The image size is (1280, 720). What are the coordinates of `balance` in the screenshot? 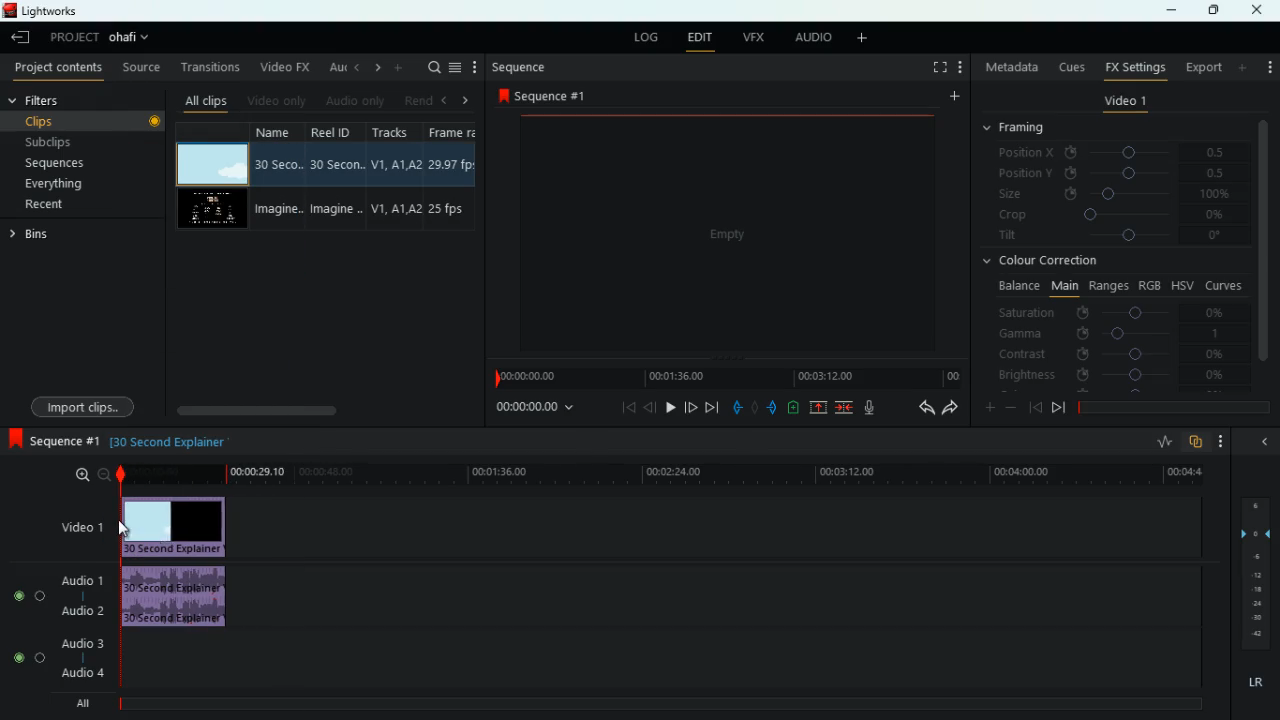 It's located at (1016, 286).